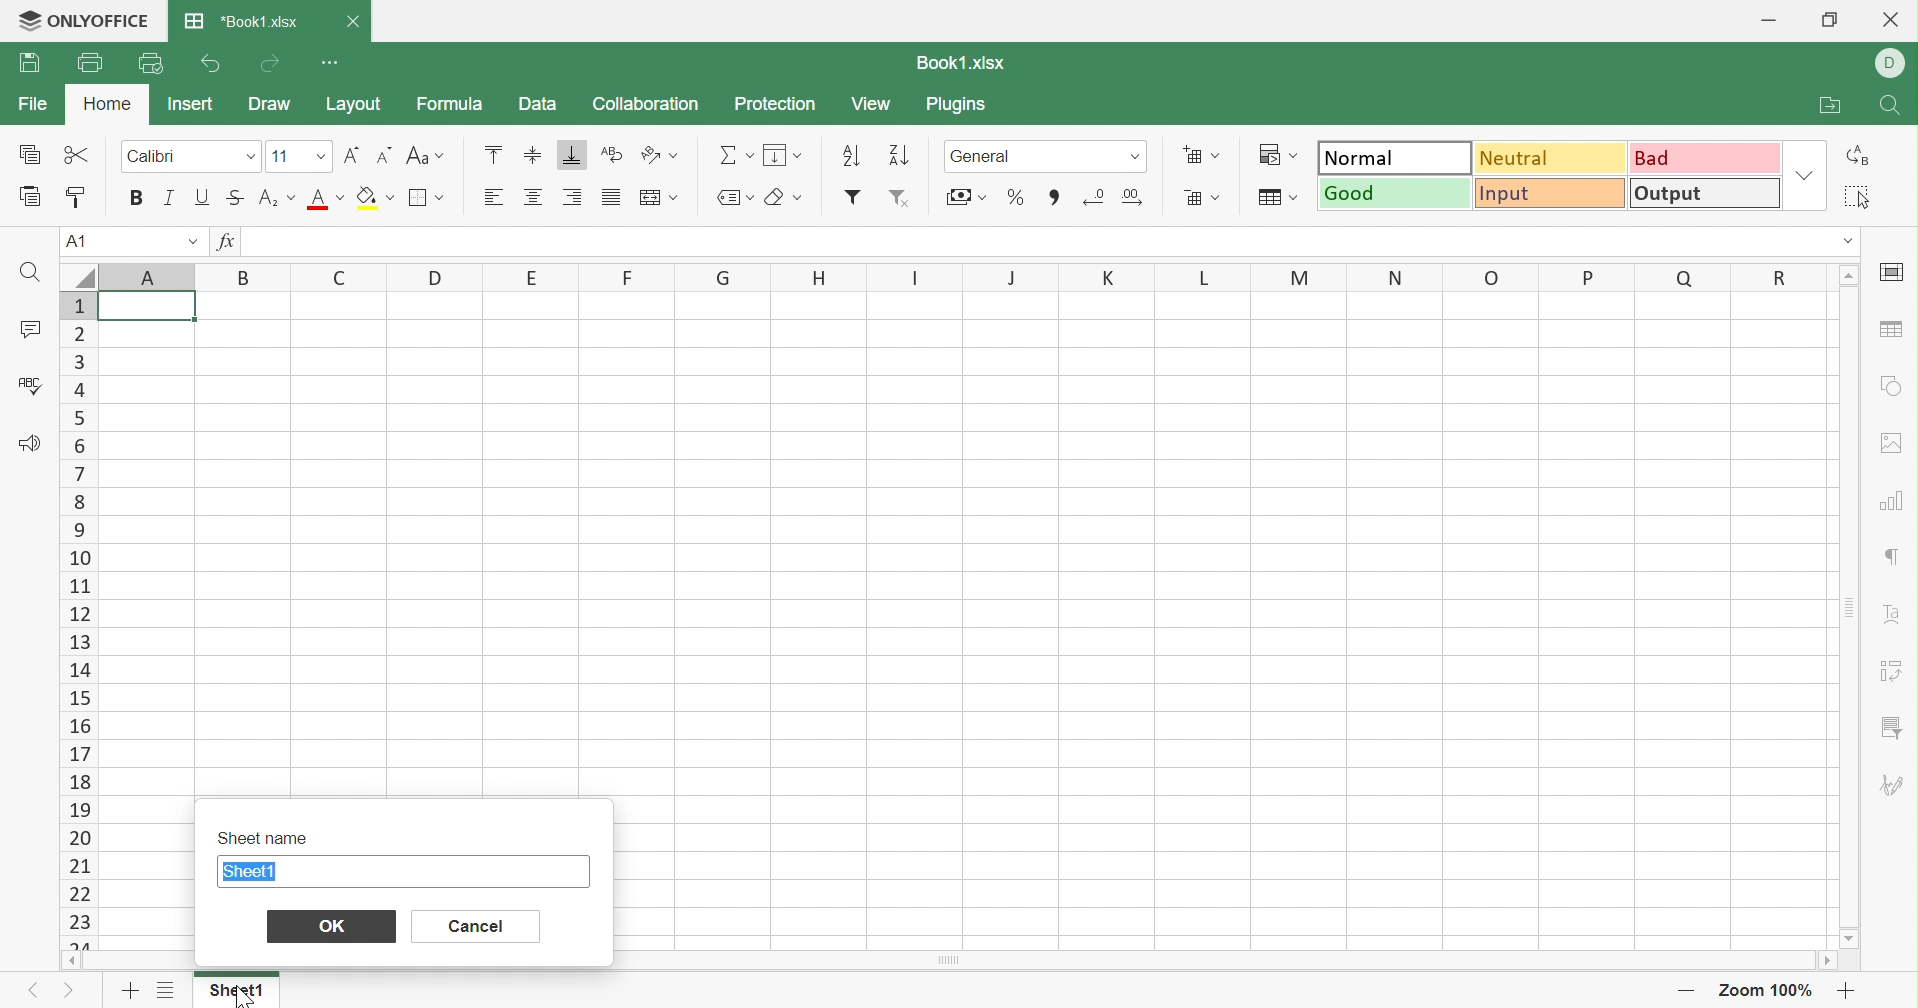 The width and height of the screenshot is (1918, 1008). I want to click on Quick Print, so click(150, 66).